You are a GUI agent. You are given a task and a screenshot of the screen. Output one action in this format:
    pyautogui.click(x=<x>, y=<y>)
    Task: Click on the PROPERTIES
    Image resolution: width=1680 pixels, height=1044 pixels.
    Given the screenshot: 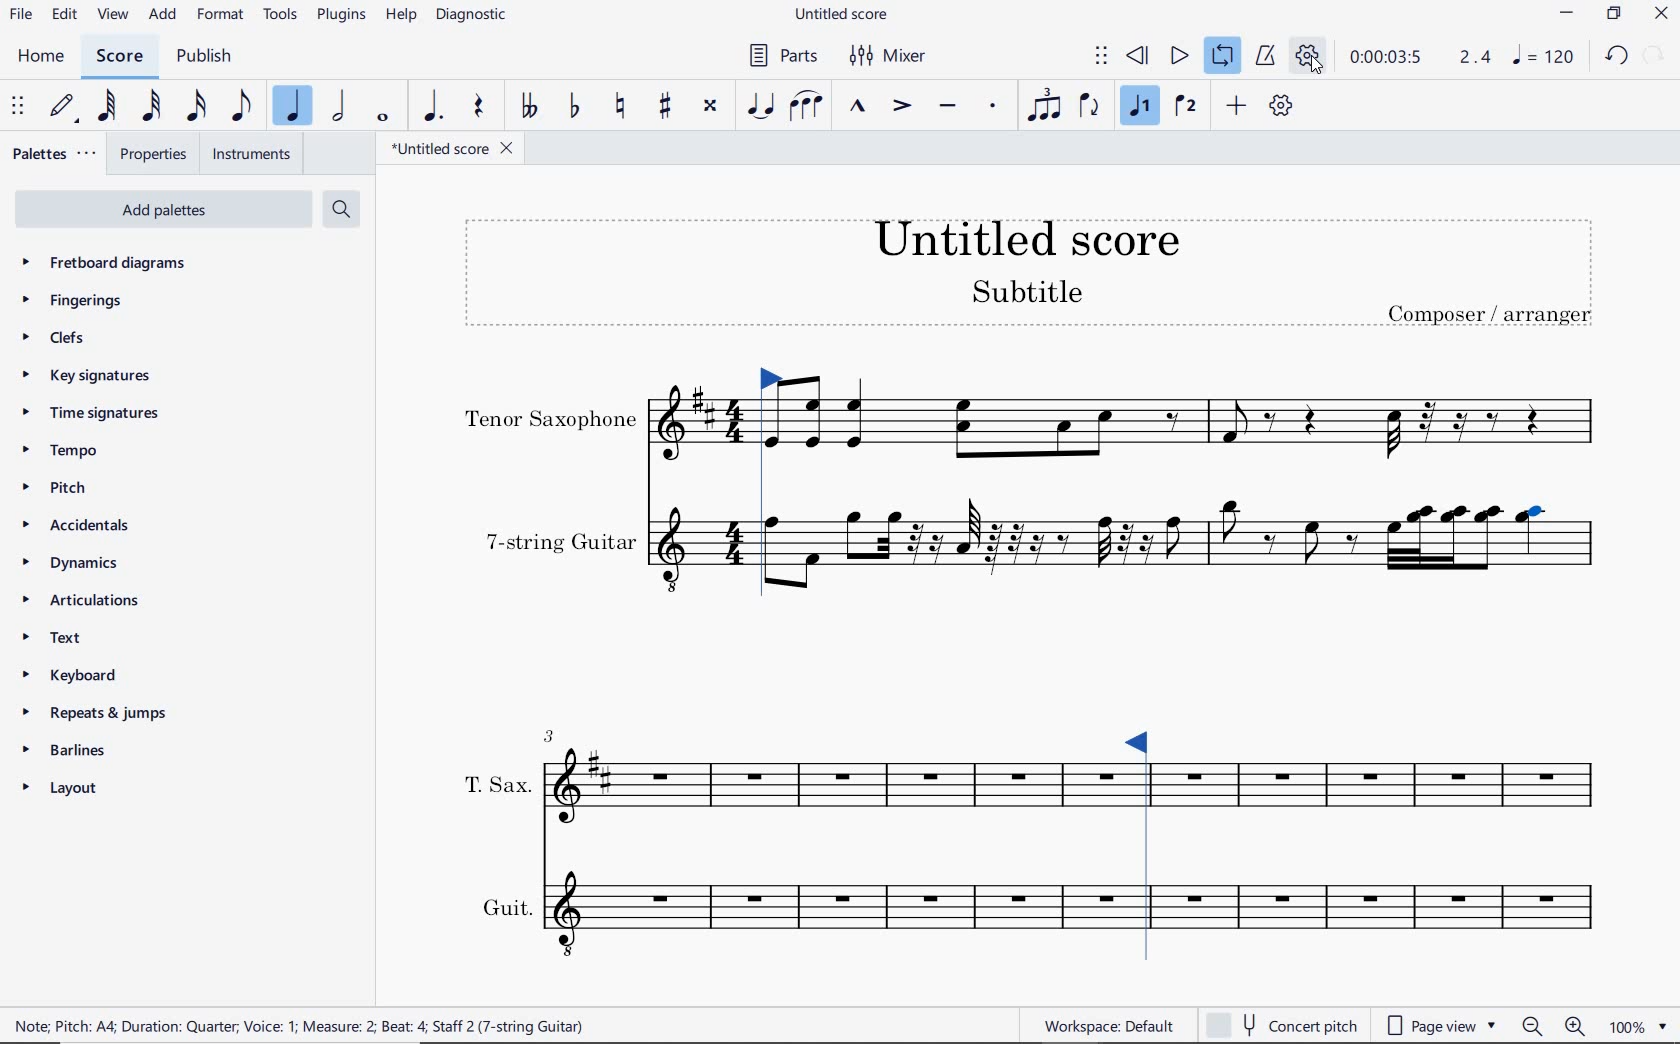 What is the action you would take?
    pyautogui.click(x=156, y=154)
    